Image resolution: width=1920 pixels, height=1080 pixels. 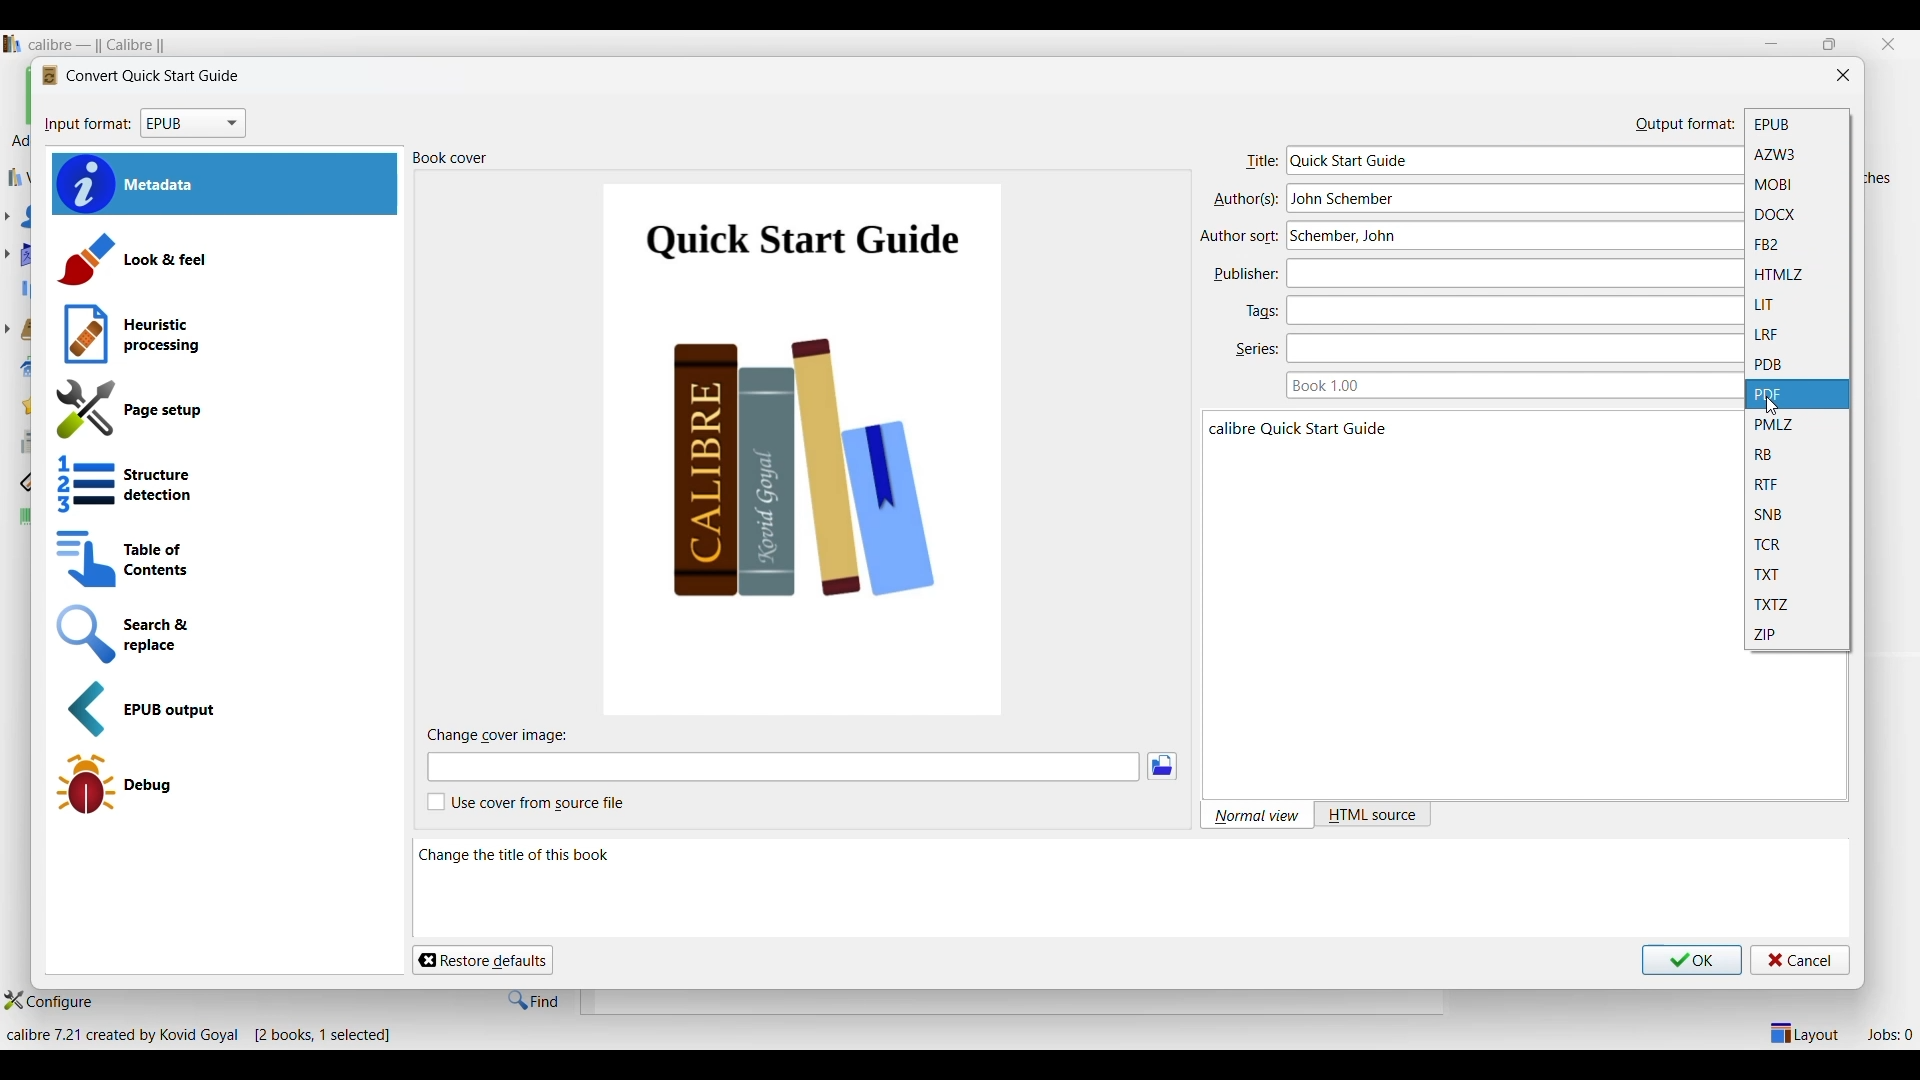 What do you see at coordinates (1513, 385) in the screenshot?
I see `Type in book series` at bounding box center [1513, 385].